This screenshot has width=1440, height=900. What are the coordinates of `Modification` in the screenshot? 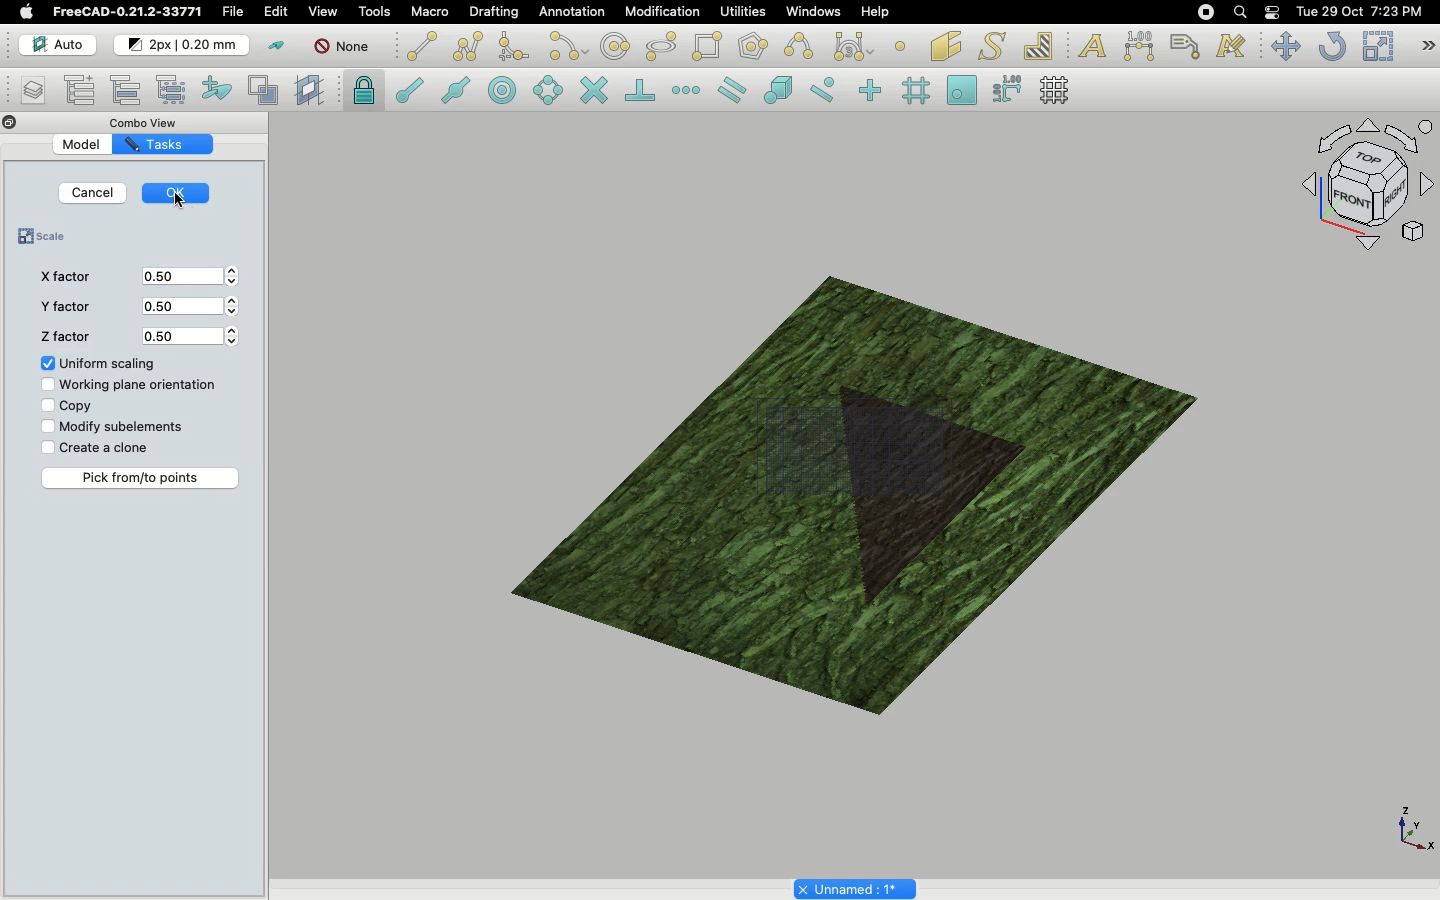 It's located at (656, 11).